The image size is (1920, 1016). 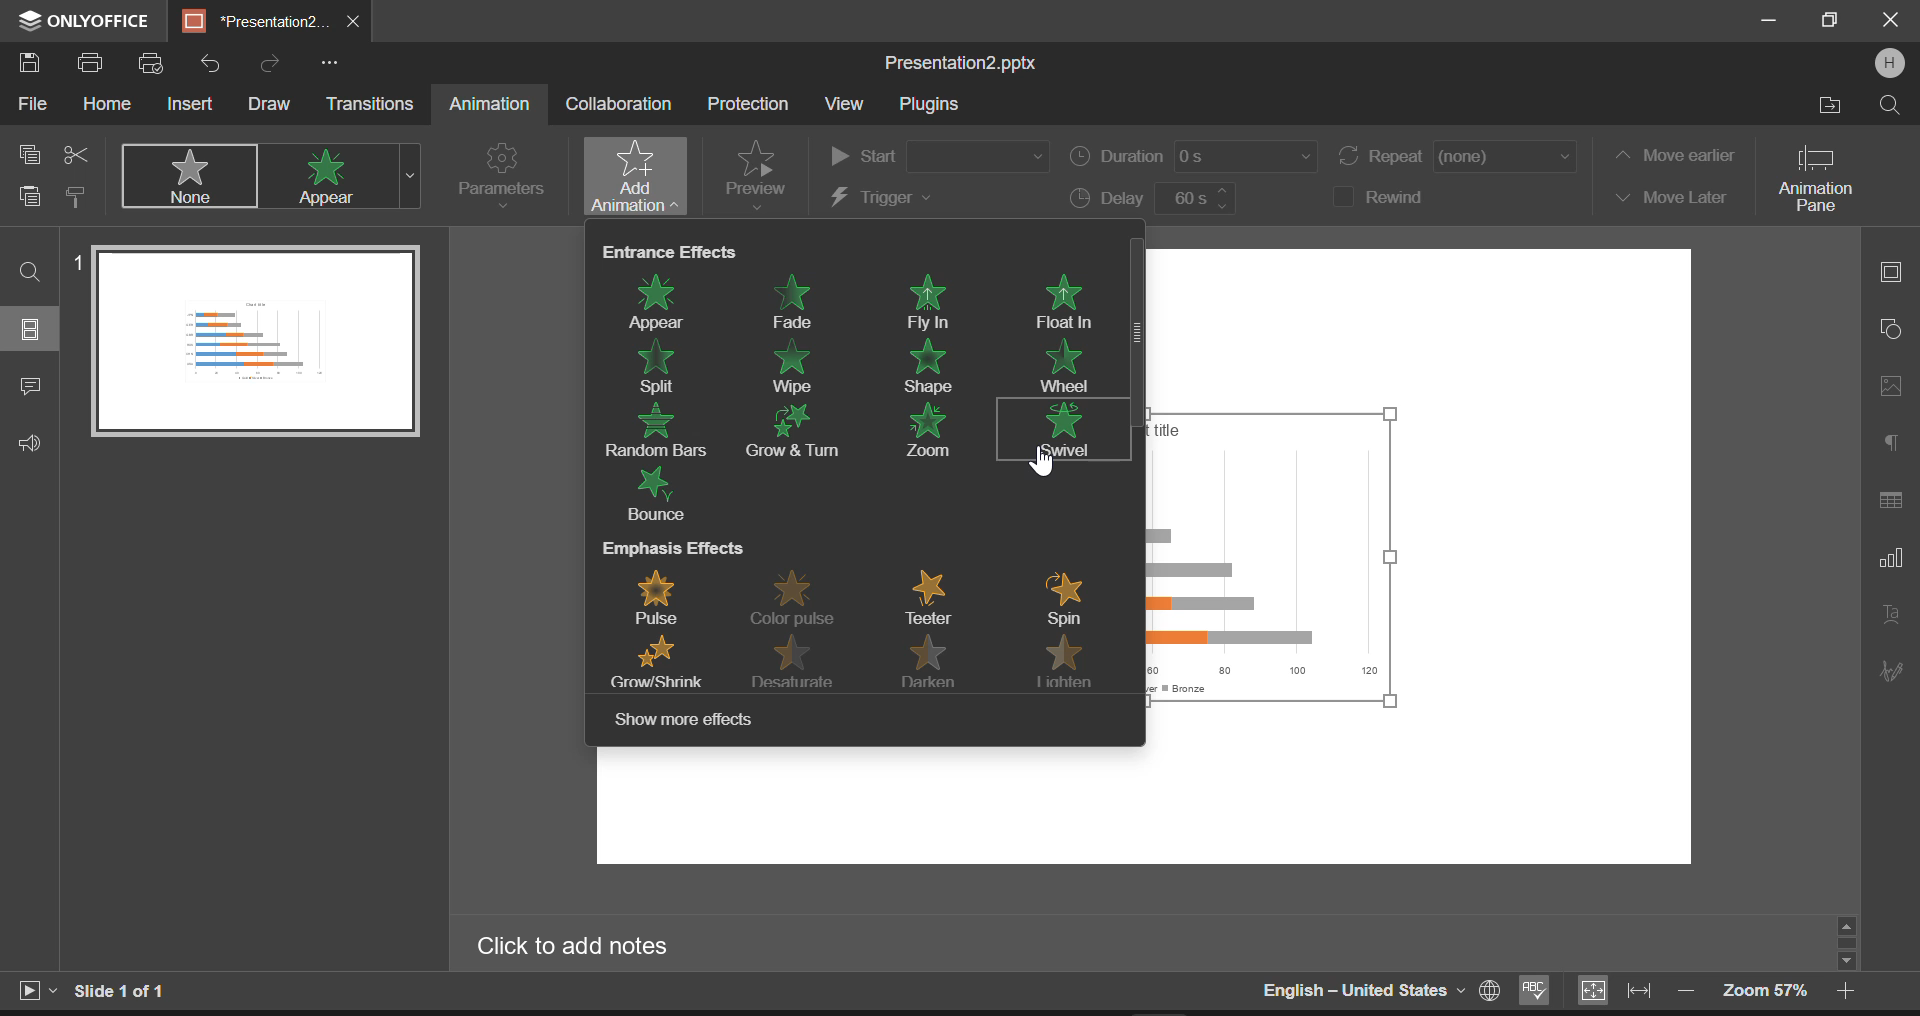 What do you see at coordinates (1765, 990) in the screenshot?
I see `Zoom 57%` at bounding box center [1765, 990].